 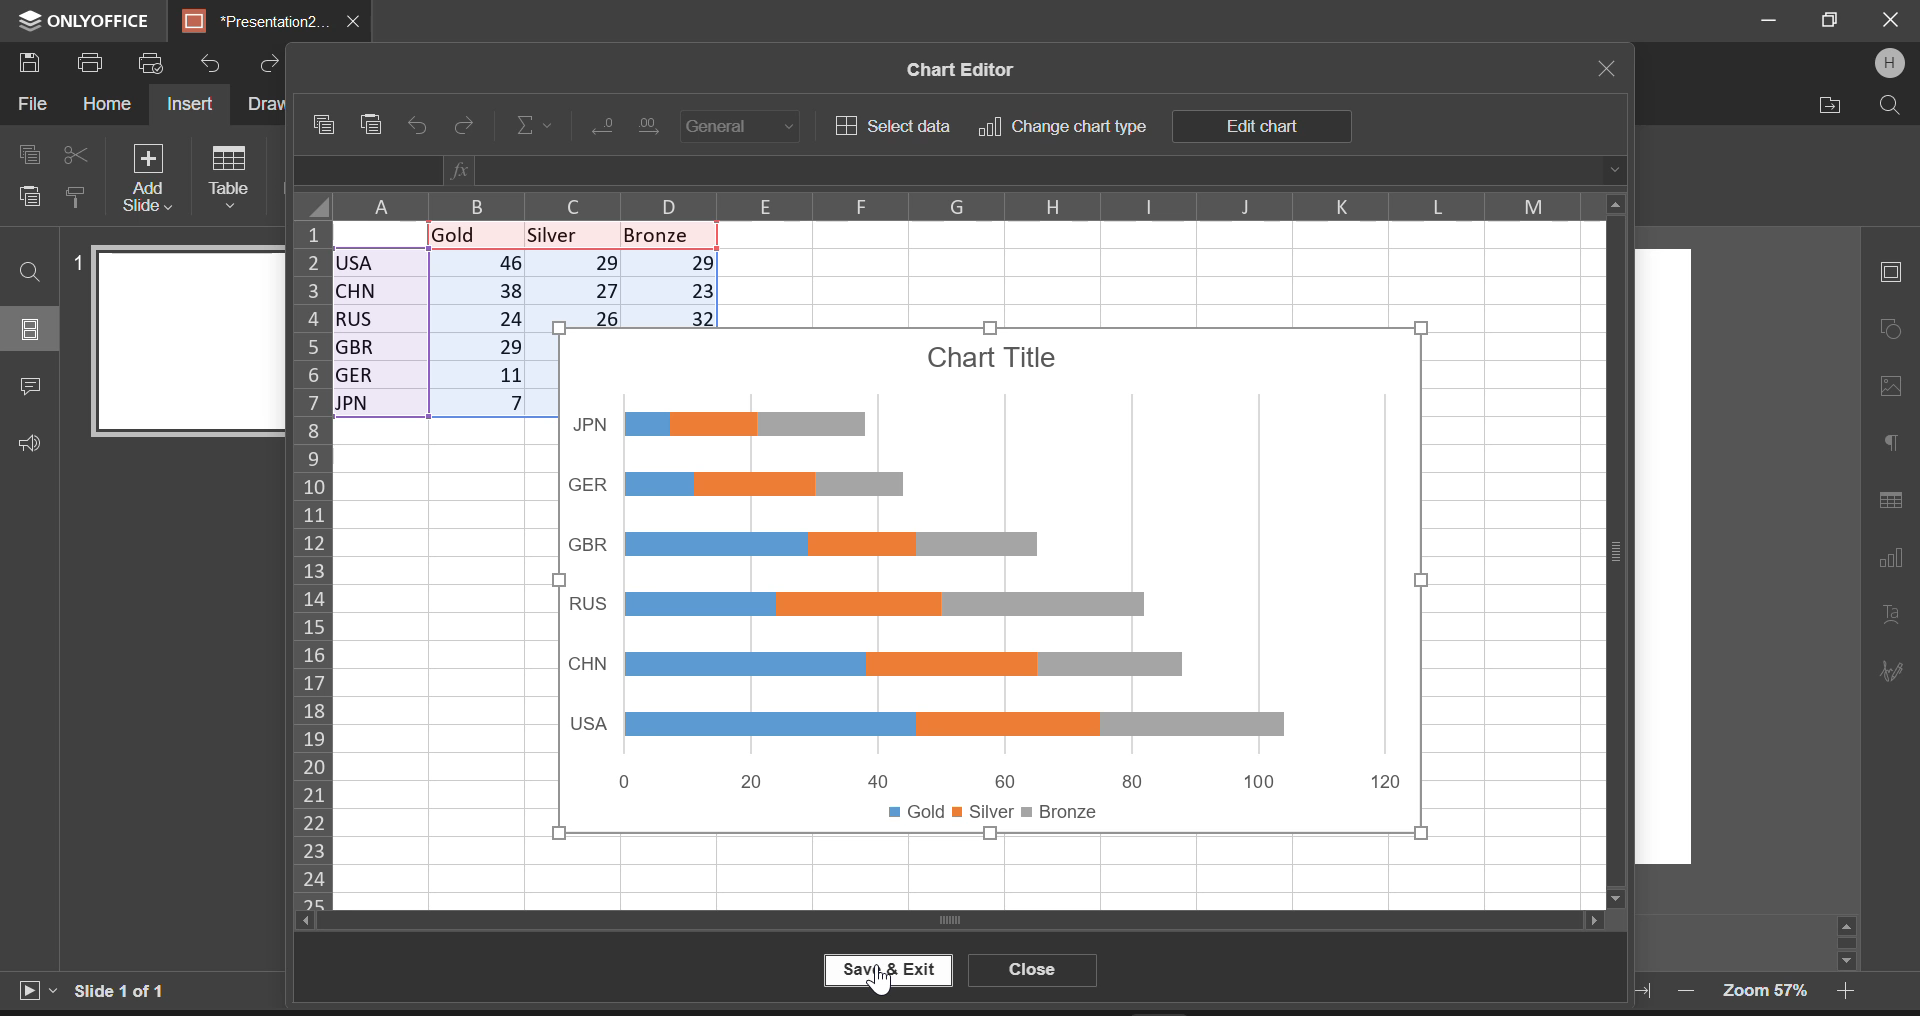 What do you see at coordinates (324, 123) in the screenshot?
I see `Copy` at bounding box center [324, 123].